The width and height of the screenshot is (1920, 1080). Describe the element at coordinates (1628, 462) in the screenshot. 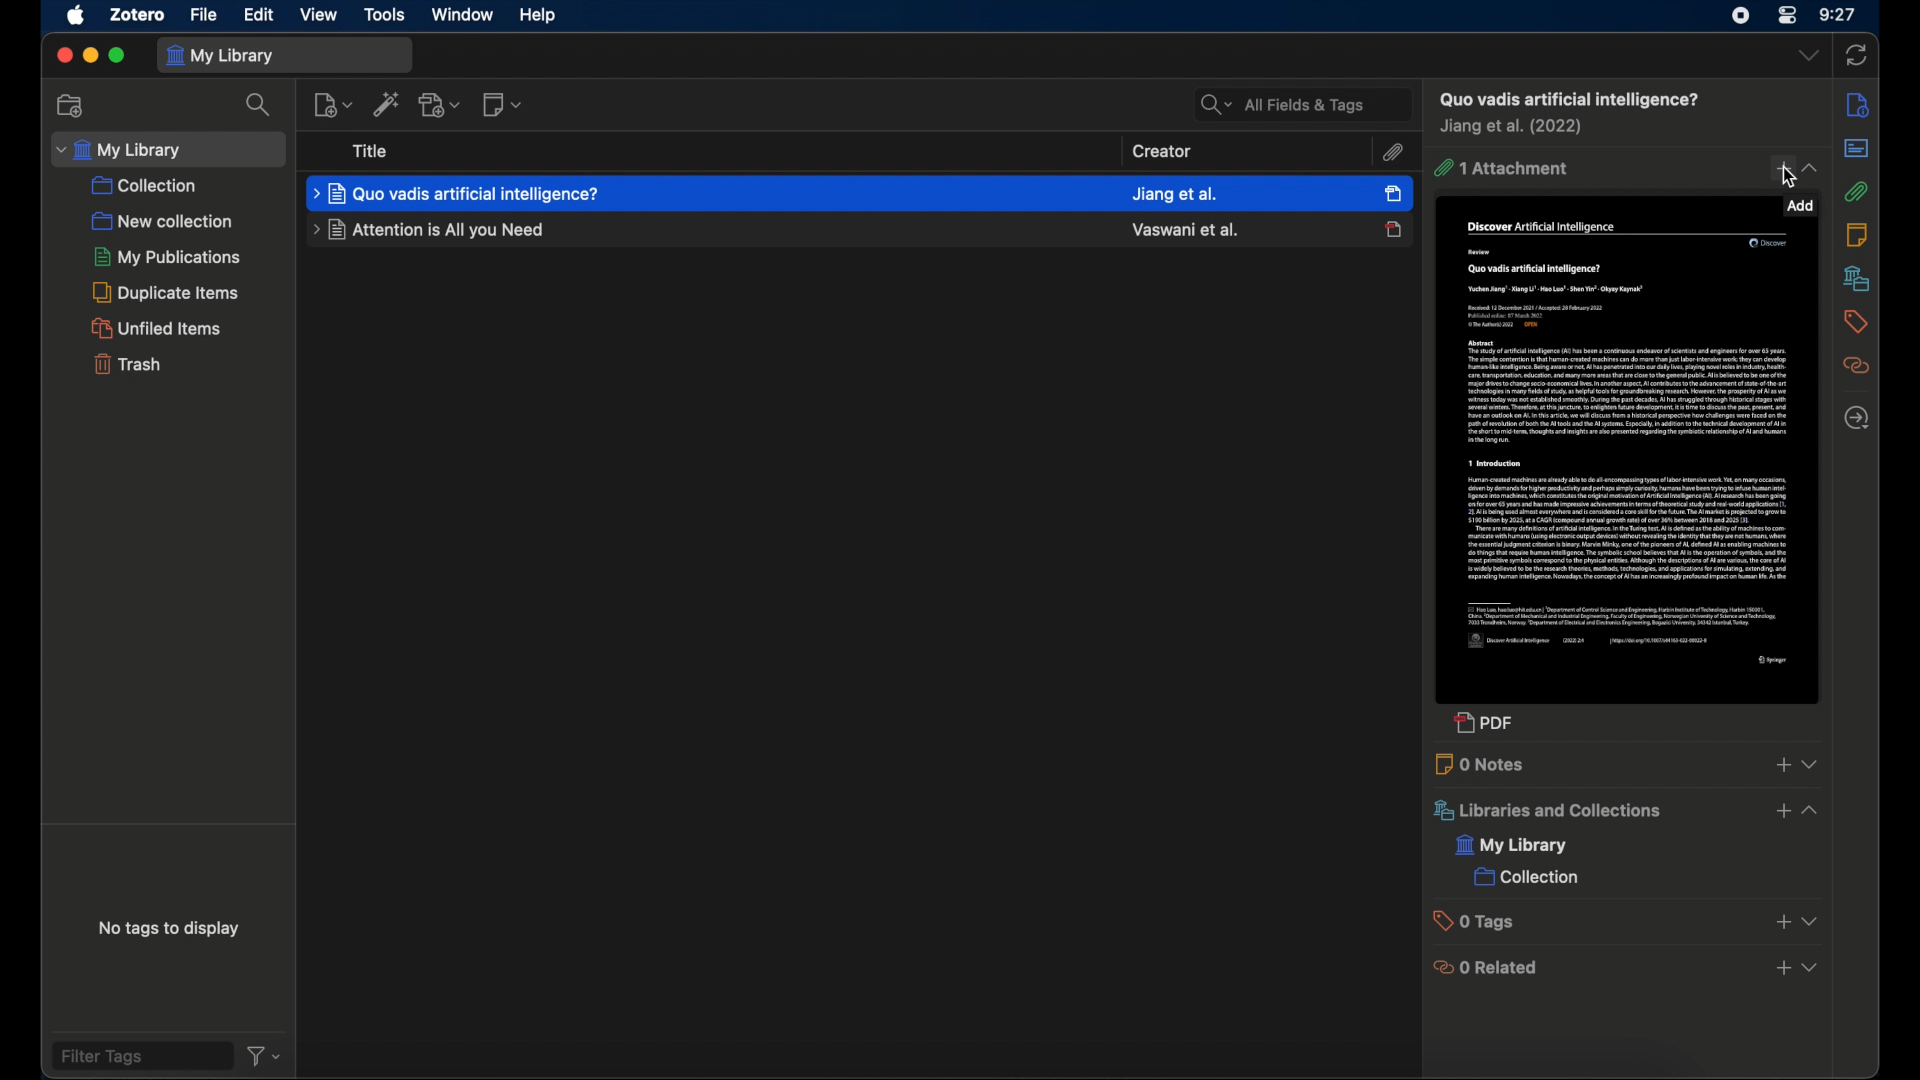

I see `journal item preview` at that location.